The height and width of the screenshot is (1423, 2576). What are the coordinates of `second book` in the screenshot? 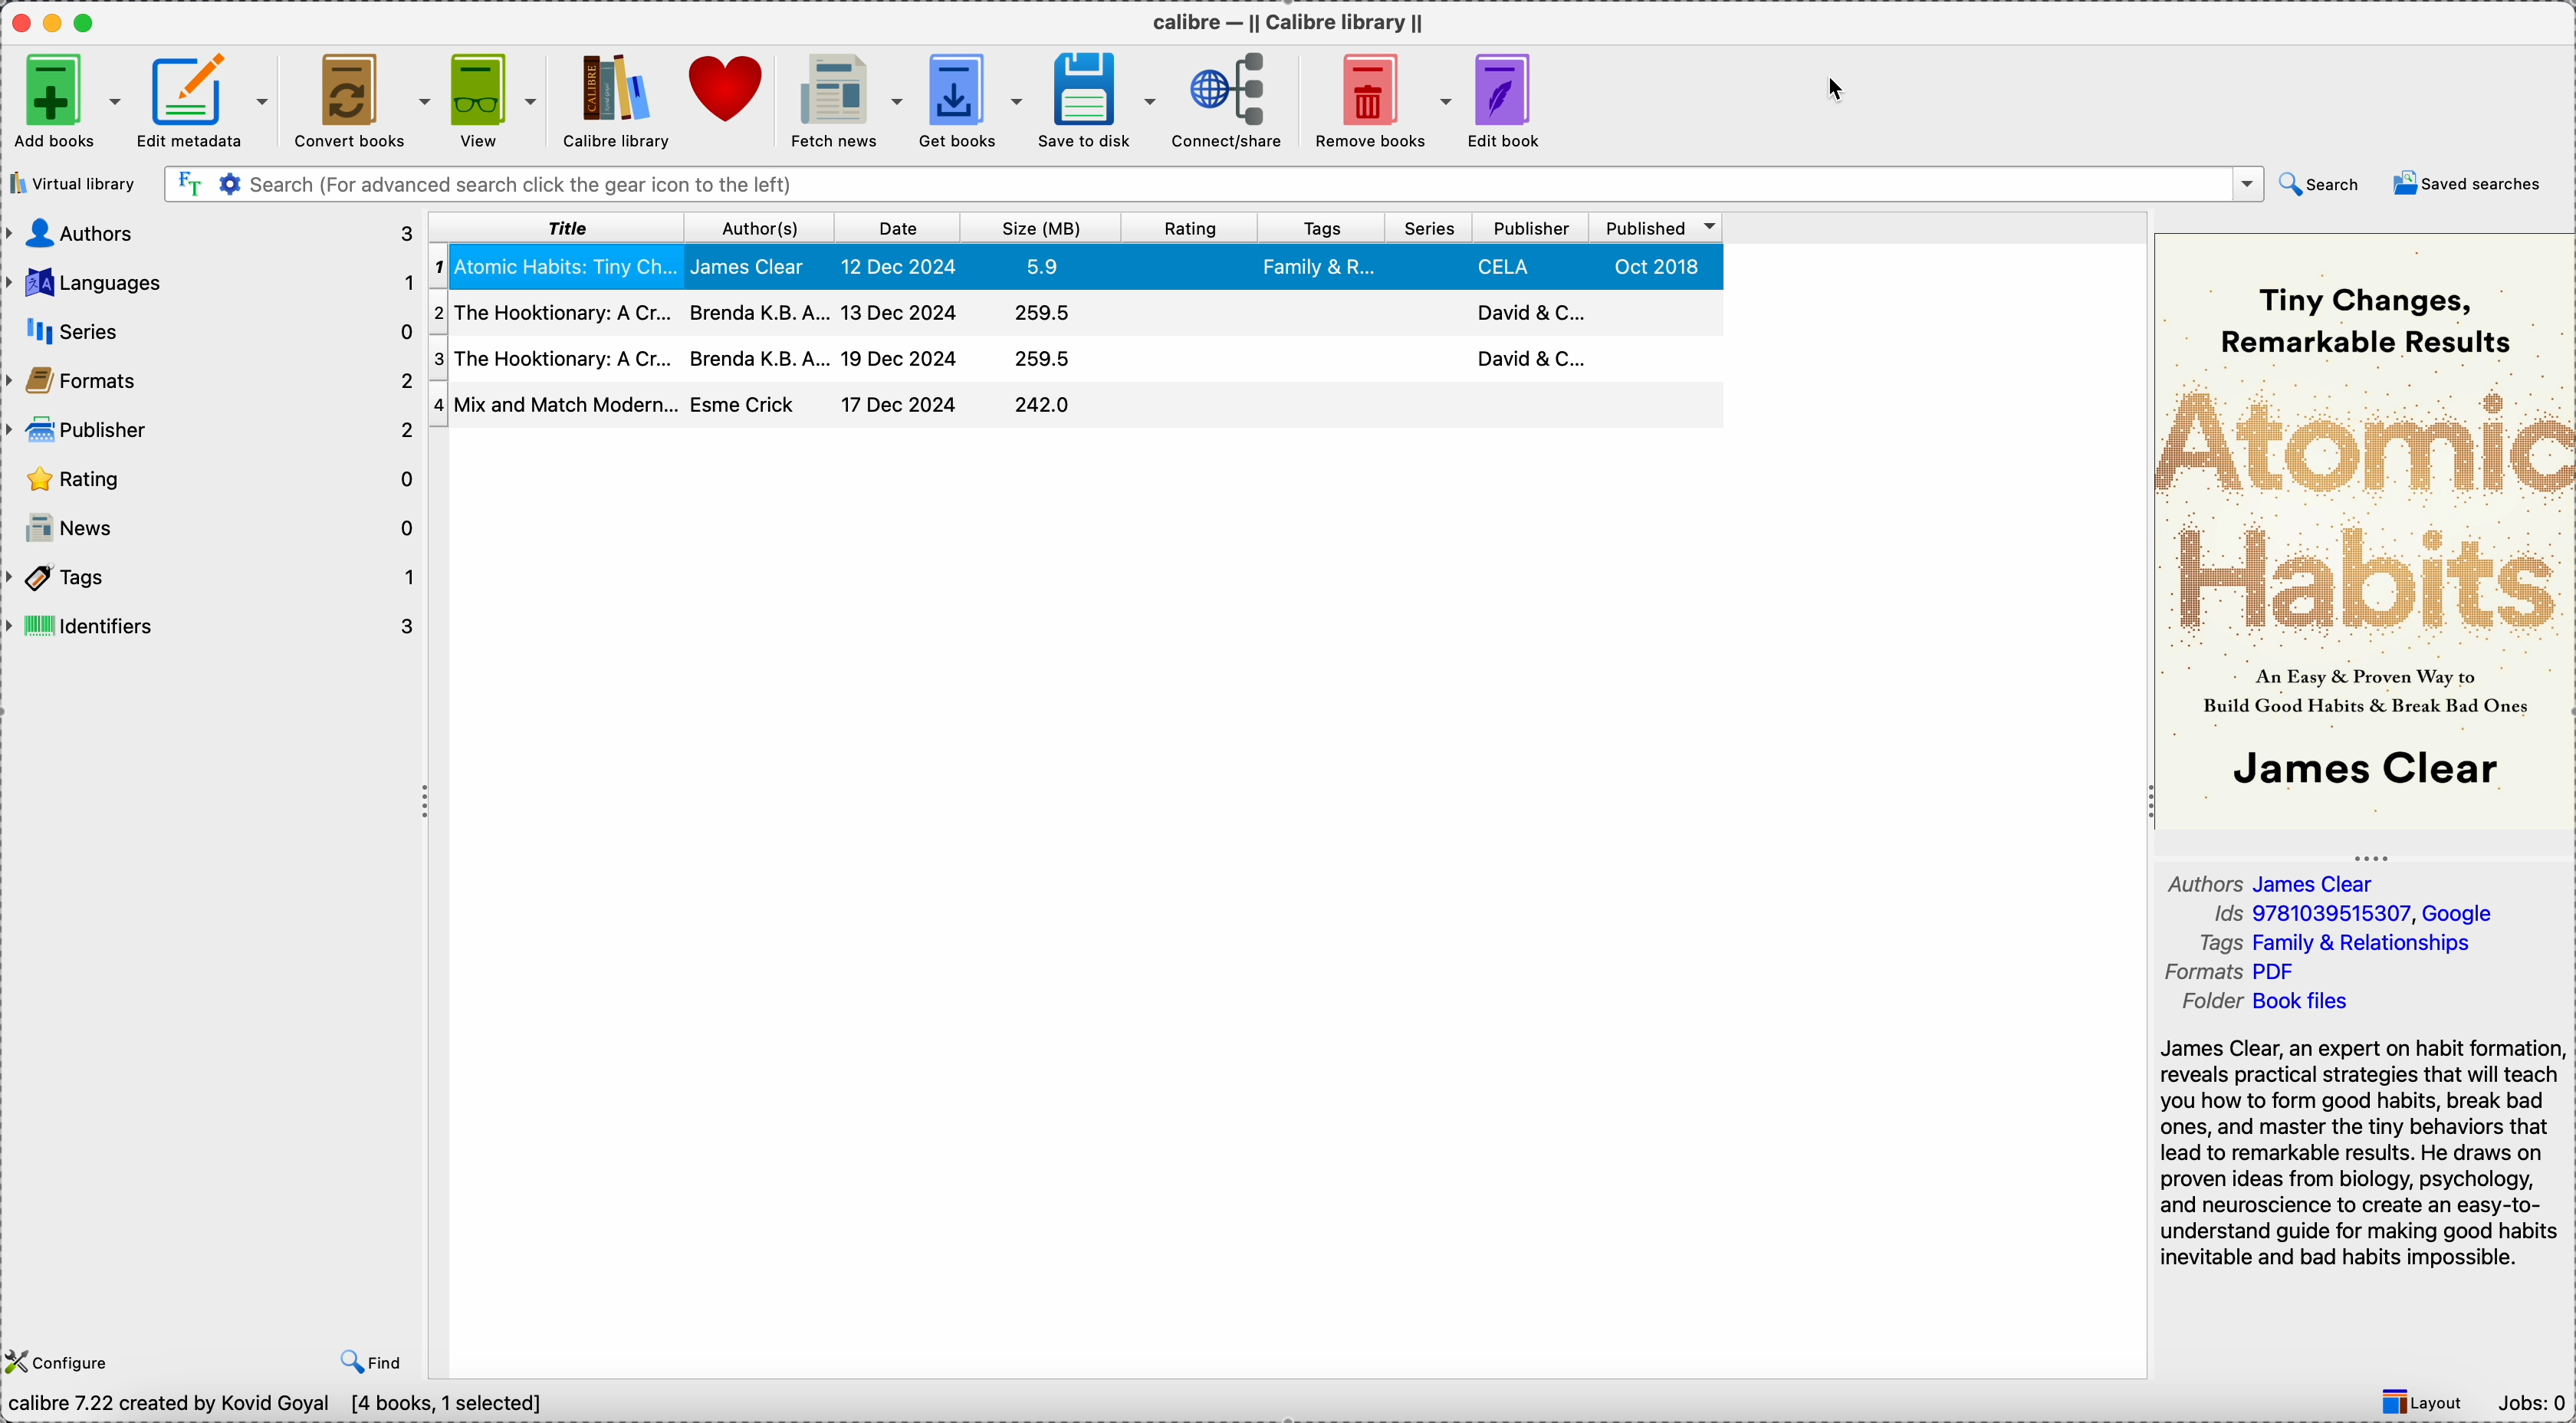 It's located at (1074, 316).